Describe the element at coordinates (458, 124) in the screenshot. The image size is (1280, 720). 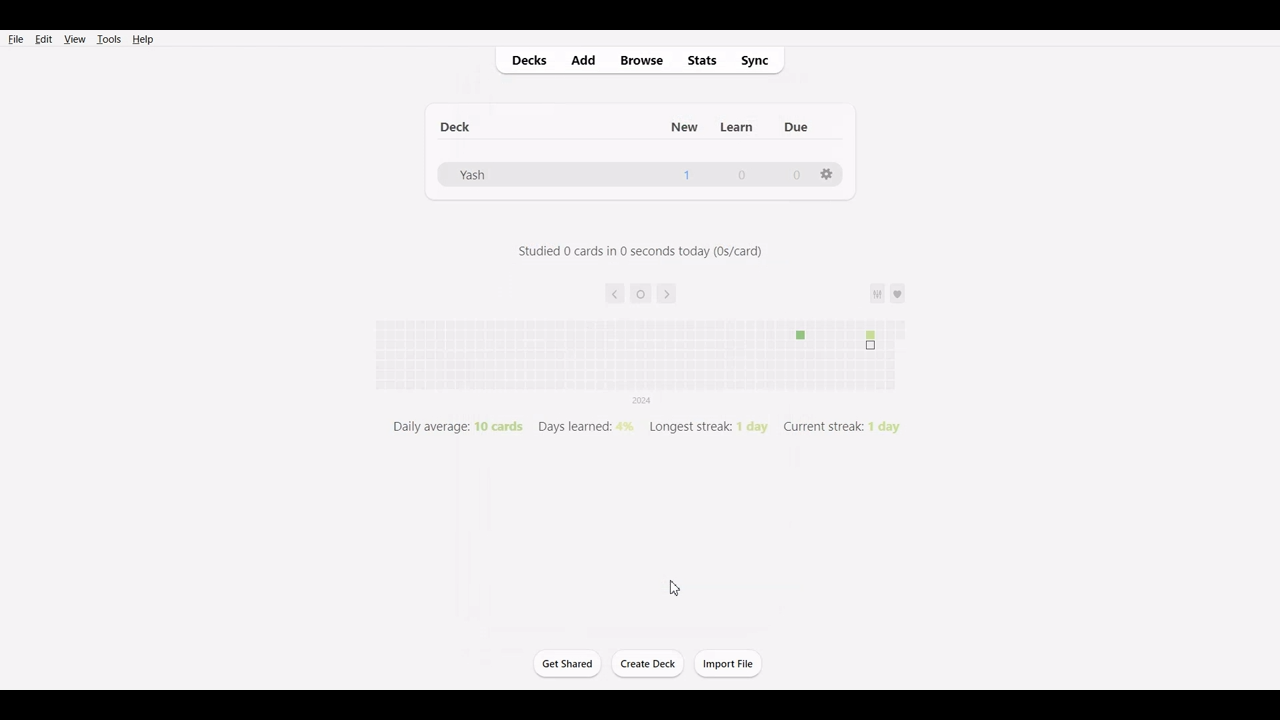
I see `Deck` at that location.